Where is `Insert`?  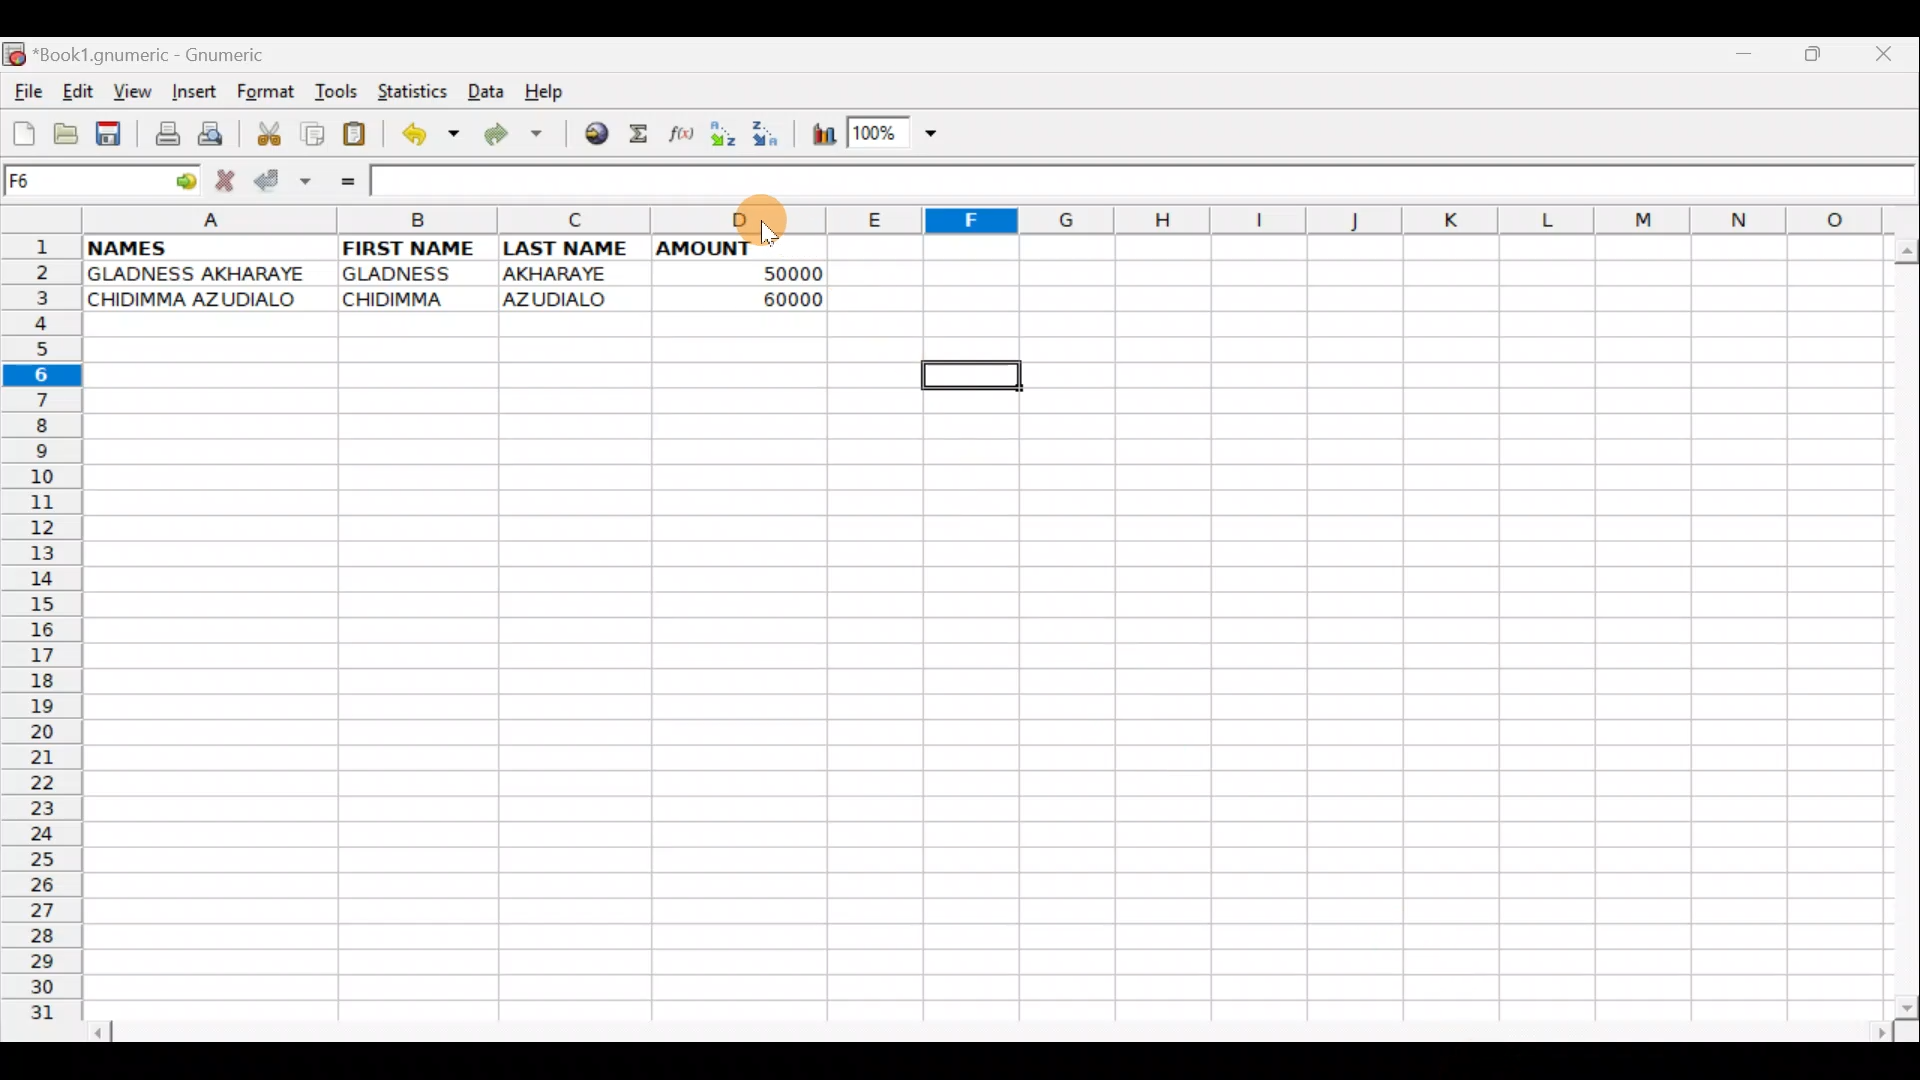
Insert is located at coordinates (192, 95).